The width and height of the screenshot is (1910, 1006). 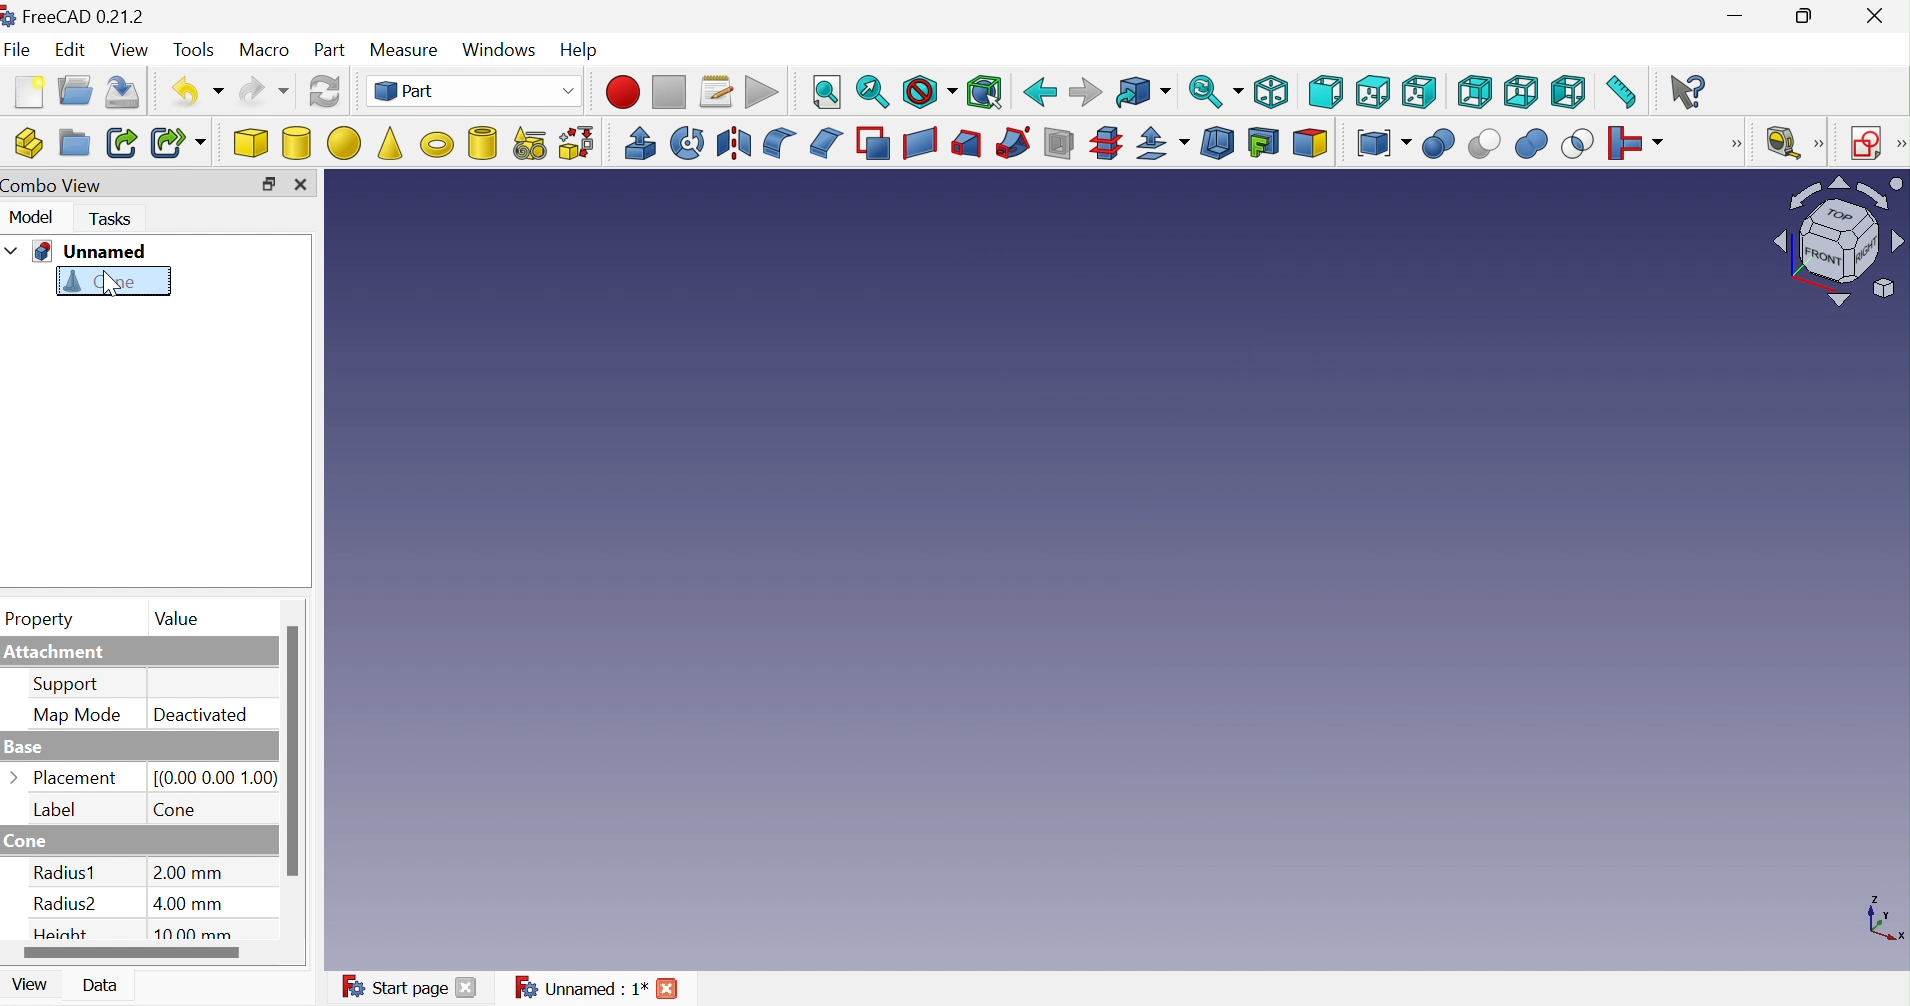 What do you see at coordinates (1640, 145) in the screenshot?
I see `Join objects` at bounding box center [1640, 145].